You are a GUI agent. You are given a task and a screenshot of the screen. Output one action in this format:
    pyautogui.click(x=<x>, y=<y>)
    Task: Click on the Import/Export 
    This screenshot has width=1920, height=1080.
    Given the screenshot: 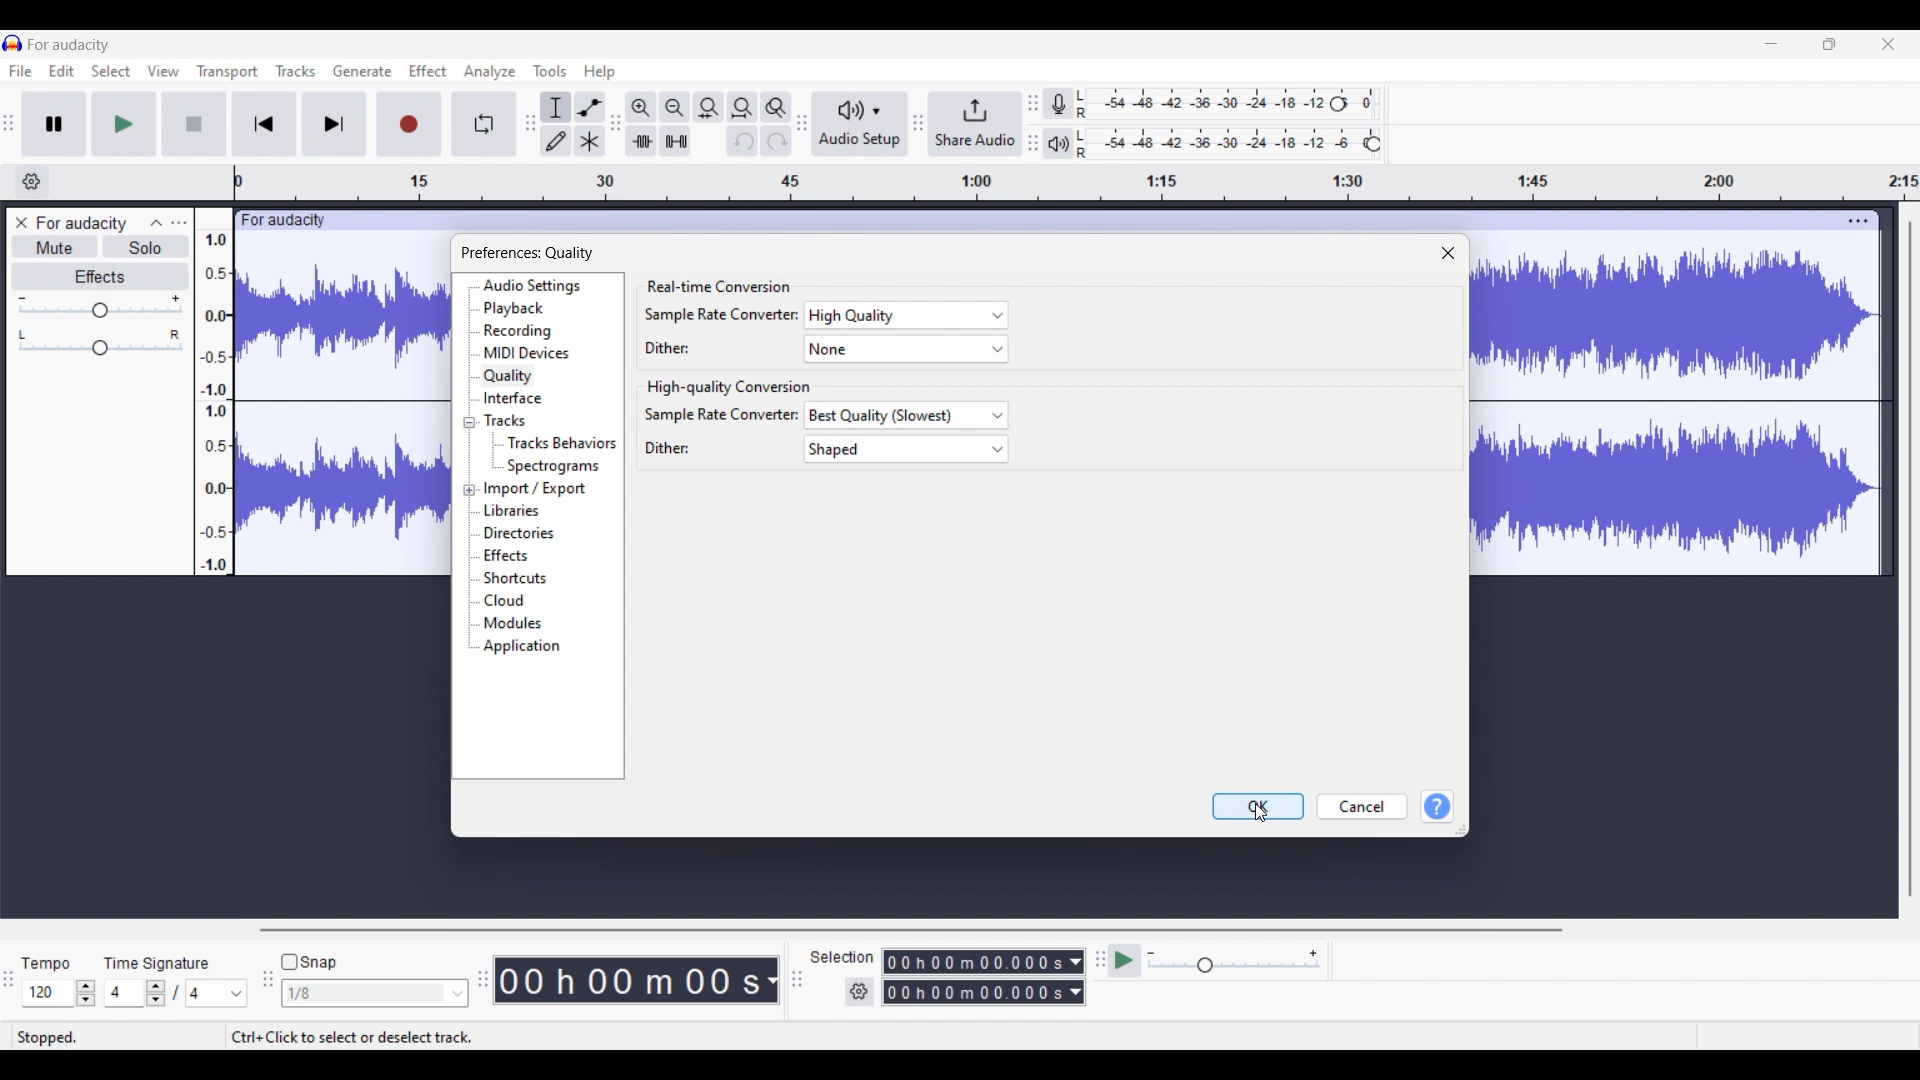 What is the action you would take?
    pyautogui.click(x=536, y=490)
    